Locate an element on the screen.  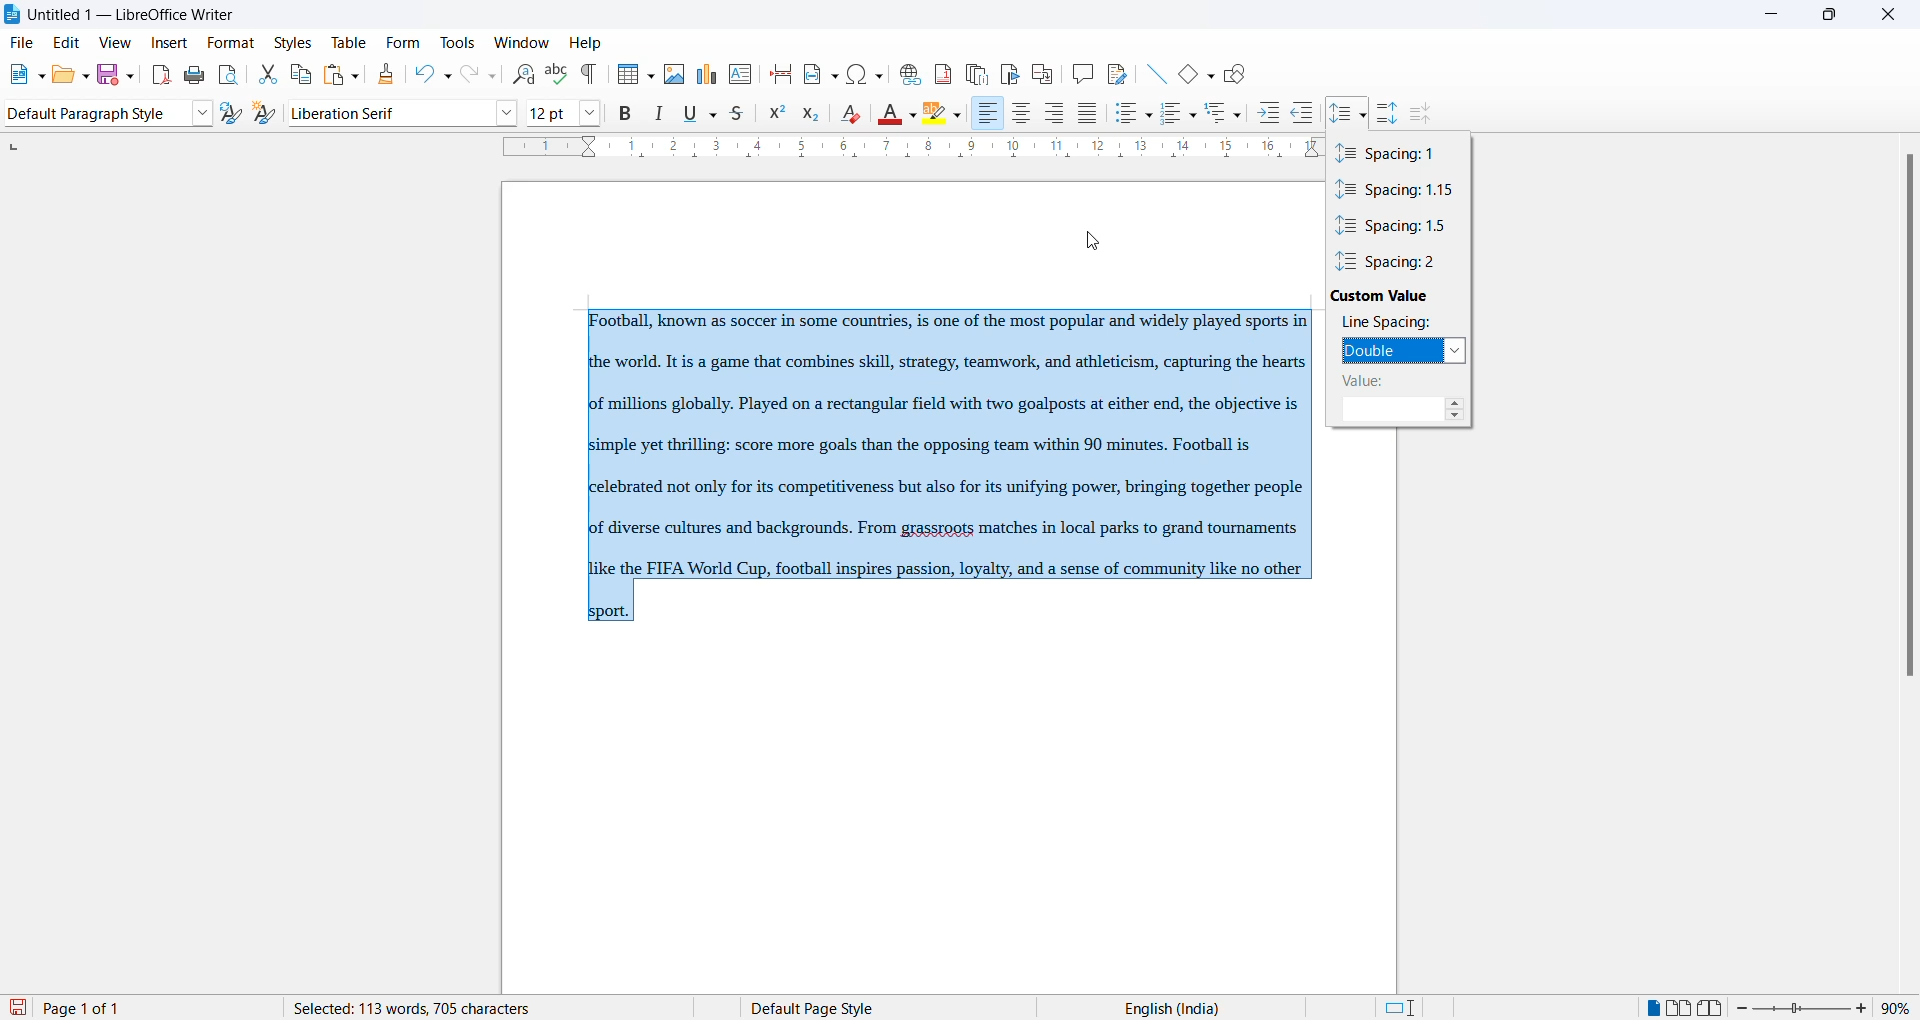
double is located at coordinates (1405, 350).